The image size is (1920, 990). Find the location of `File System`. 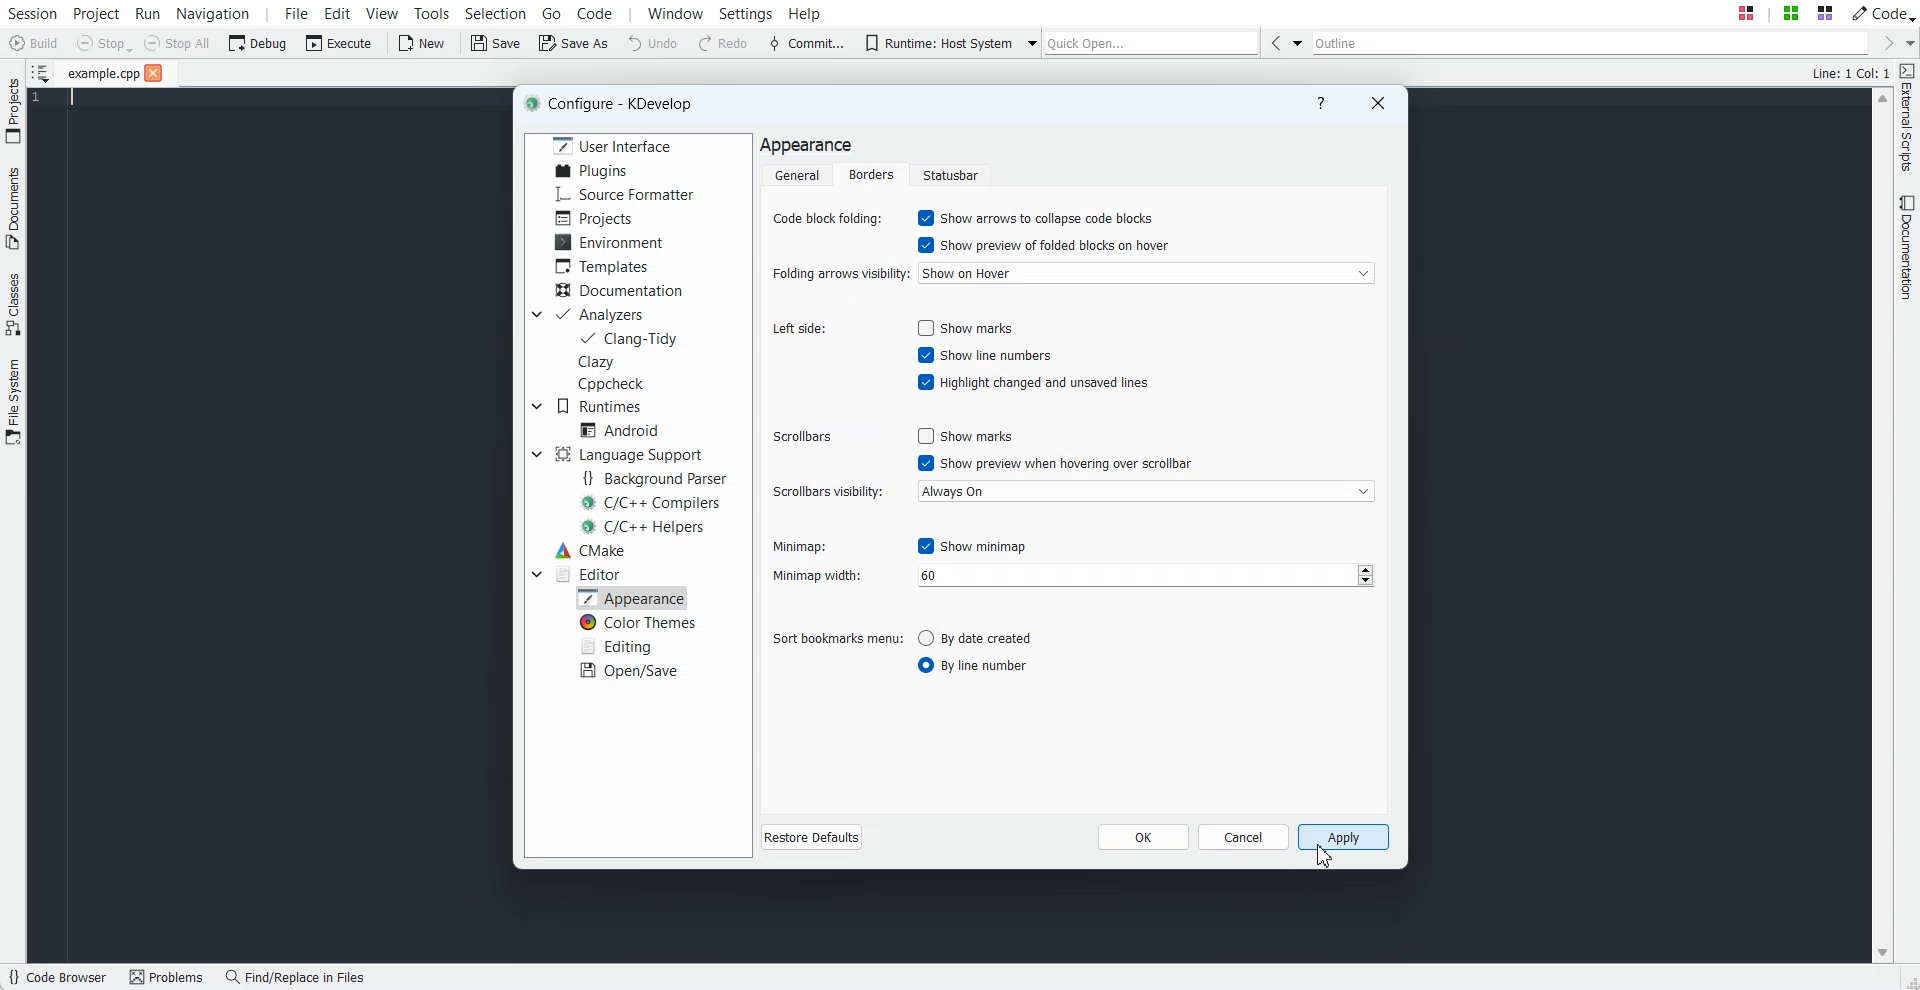

File System is located at coordinates (13, 403).